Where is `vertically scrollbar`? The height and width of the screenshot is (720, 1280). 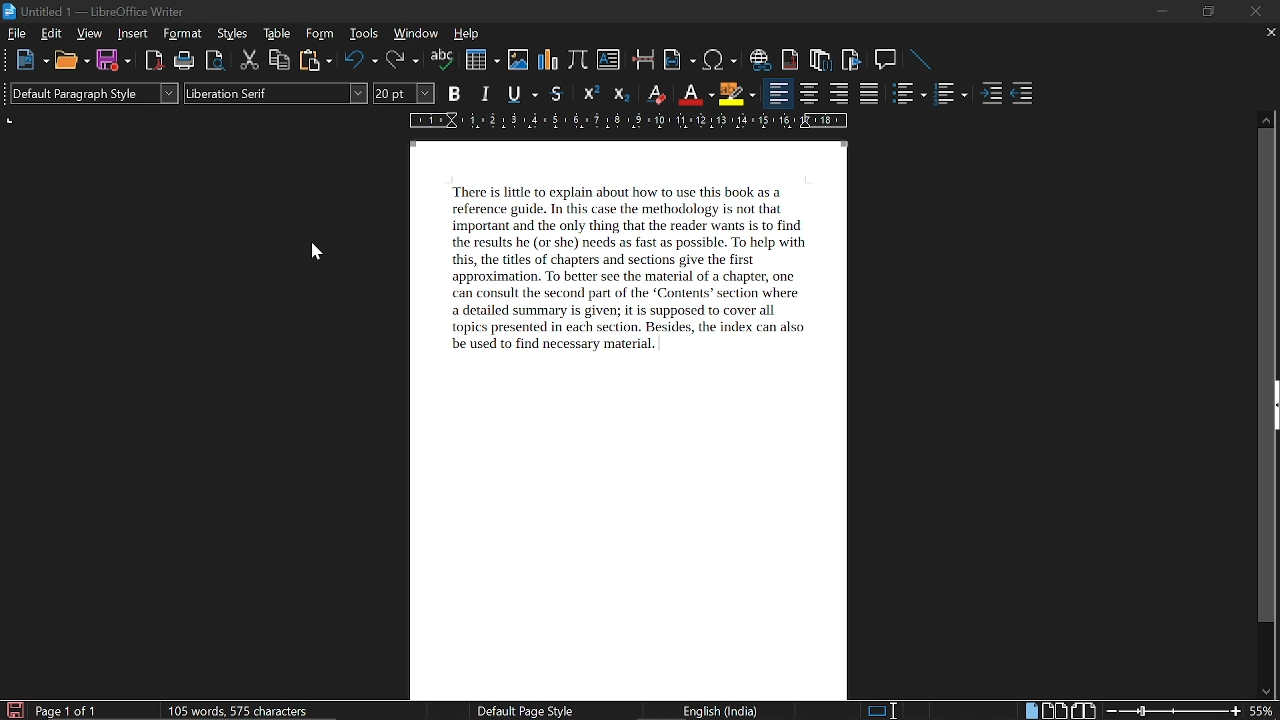
vertically scrollbar is located at coordinates (1267, 376).